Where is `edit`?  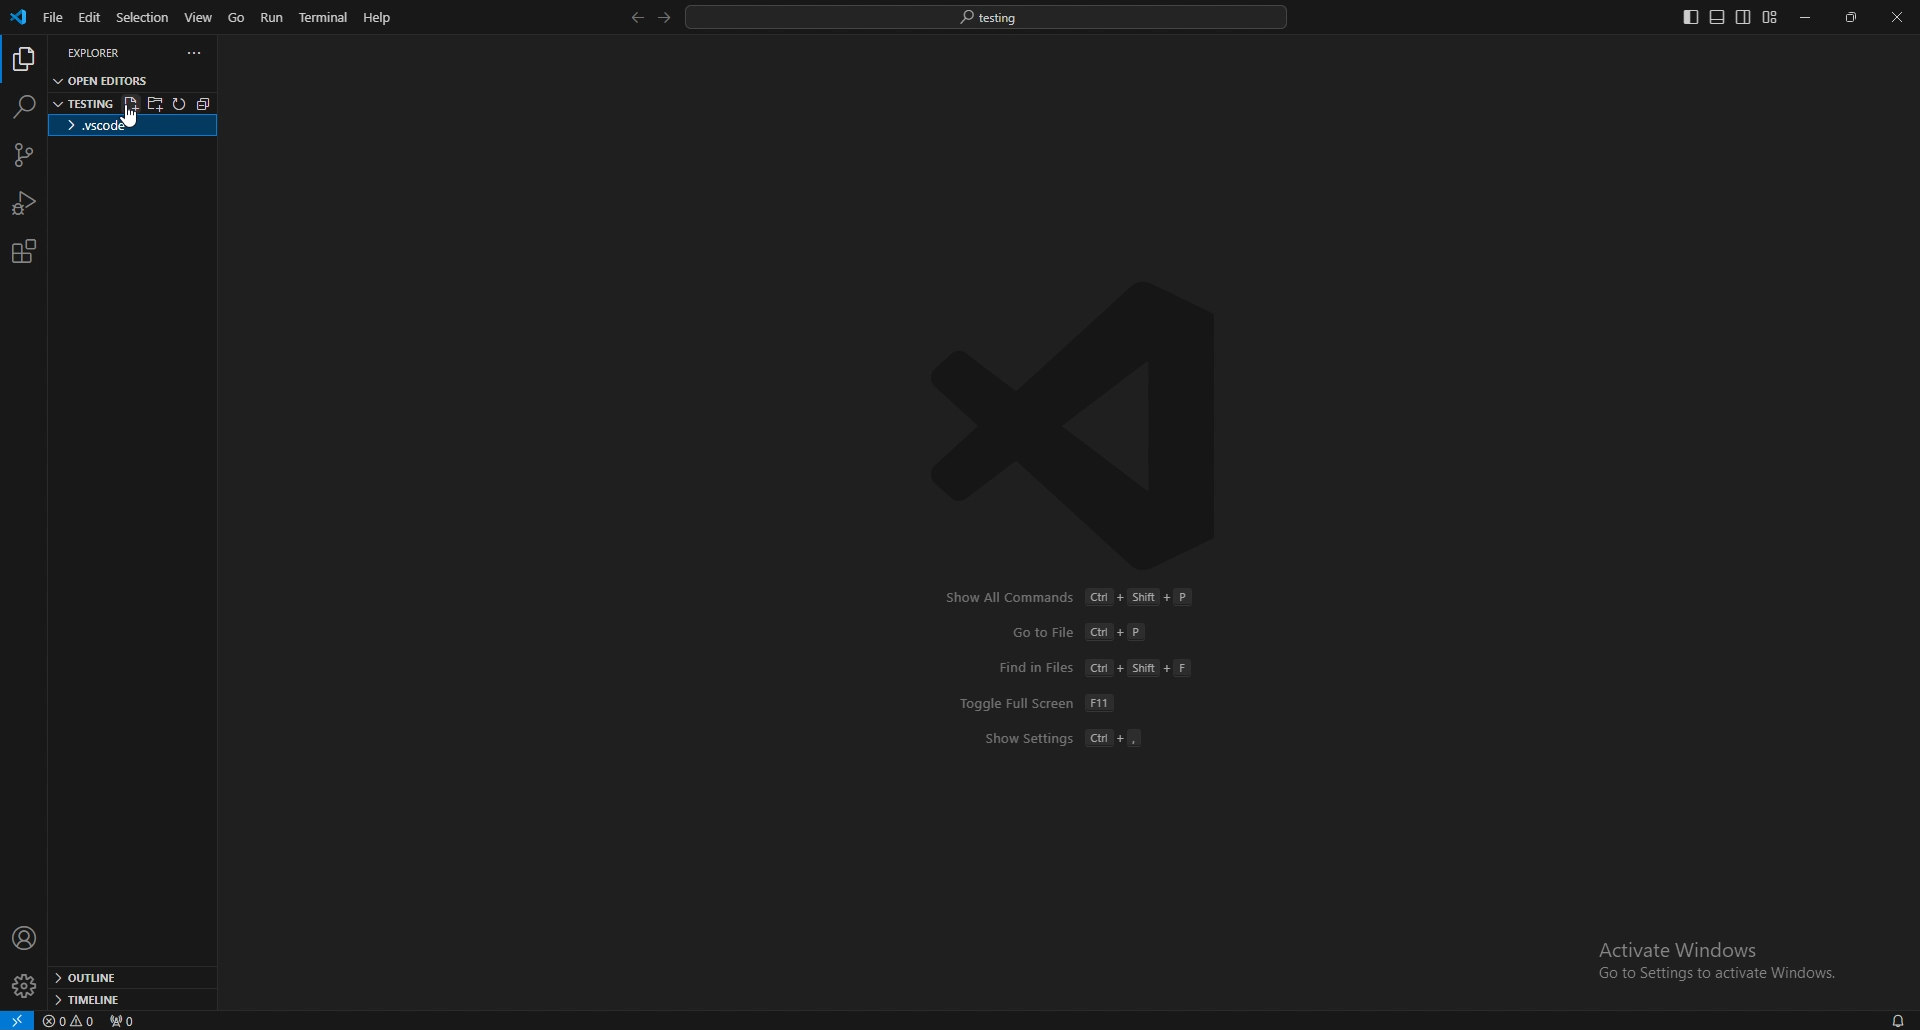 edit is located at coordinates (88, 18).